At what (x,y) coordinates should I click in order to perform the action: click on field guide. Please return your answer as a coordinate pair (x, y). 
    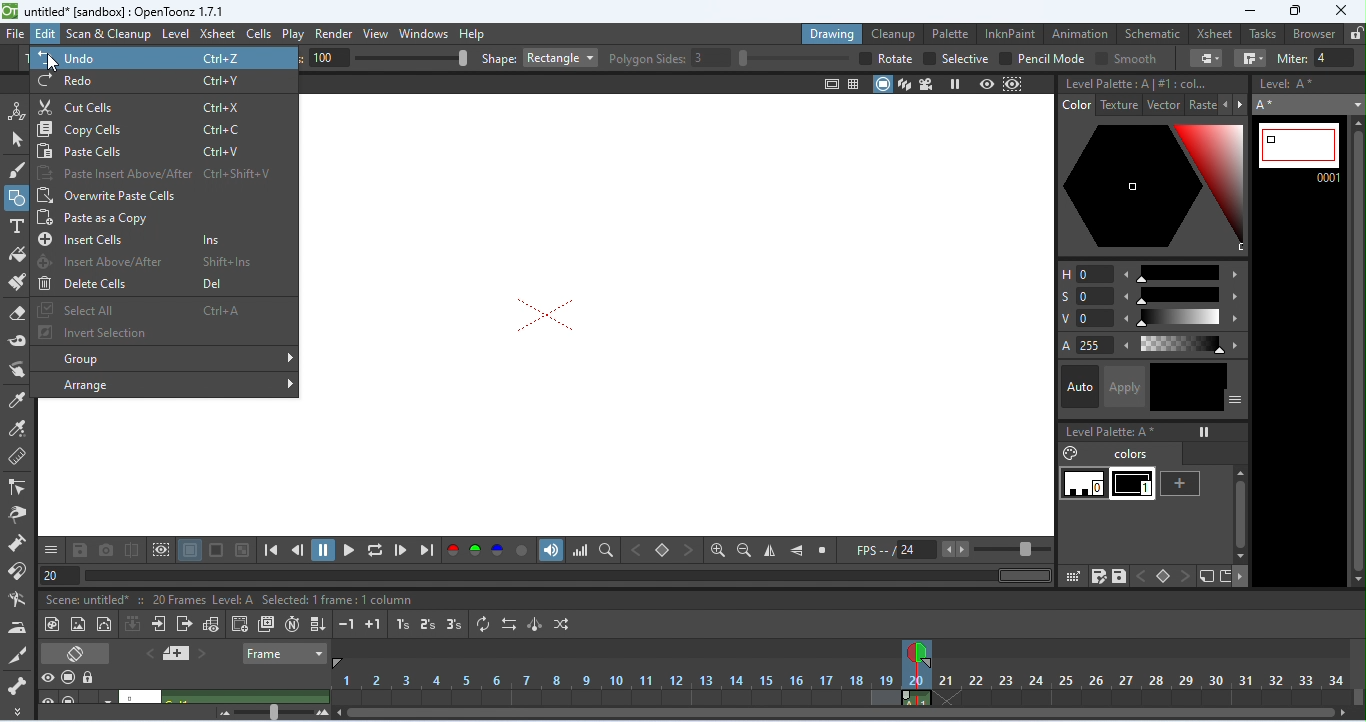
    Looking at the image, I should click on (855, 85).